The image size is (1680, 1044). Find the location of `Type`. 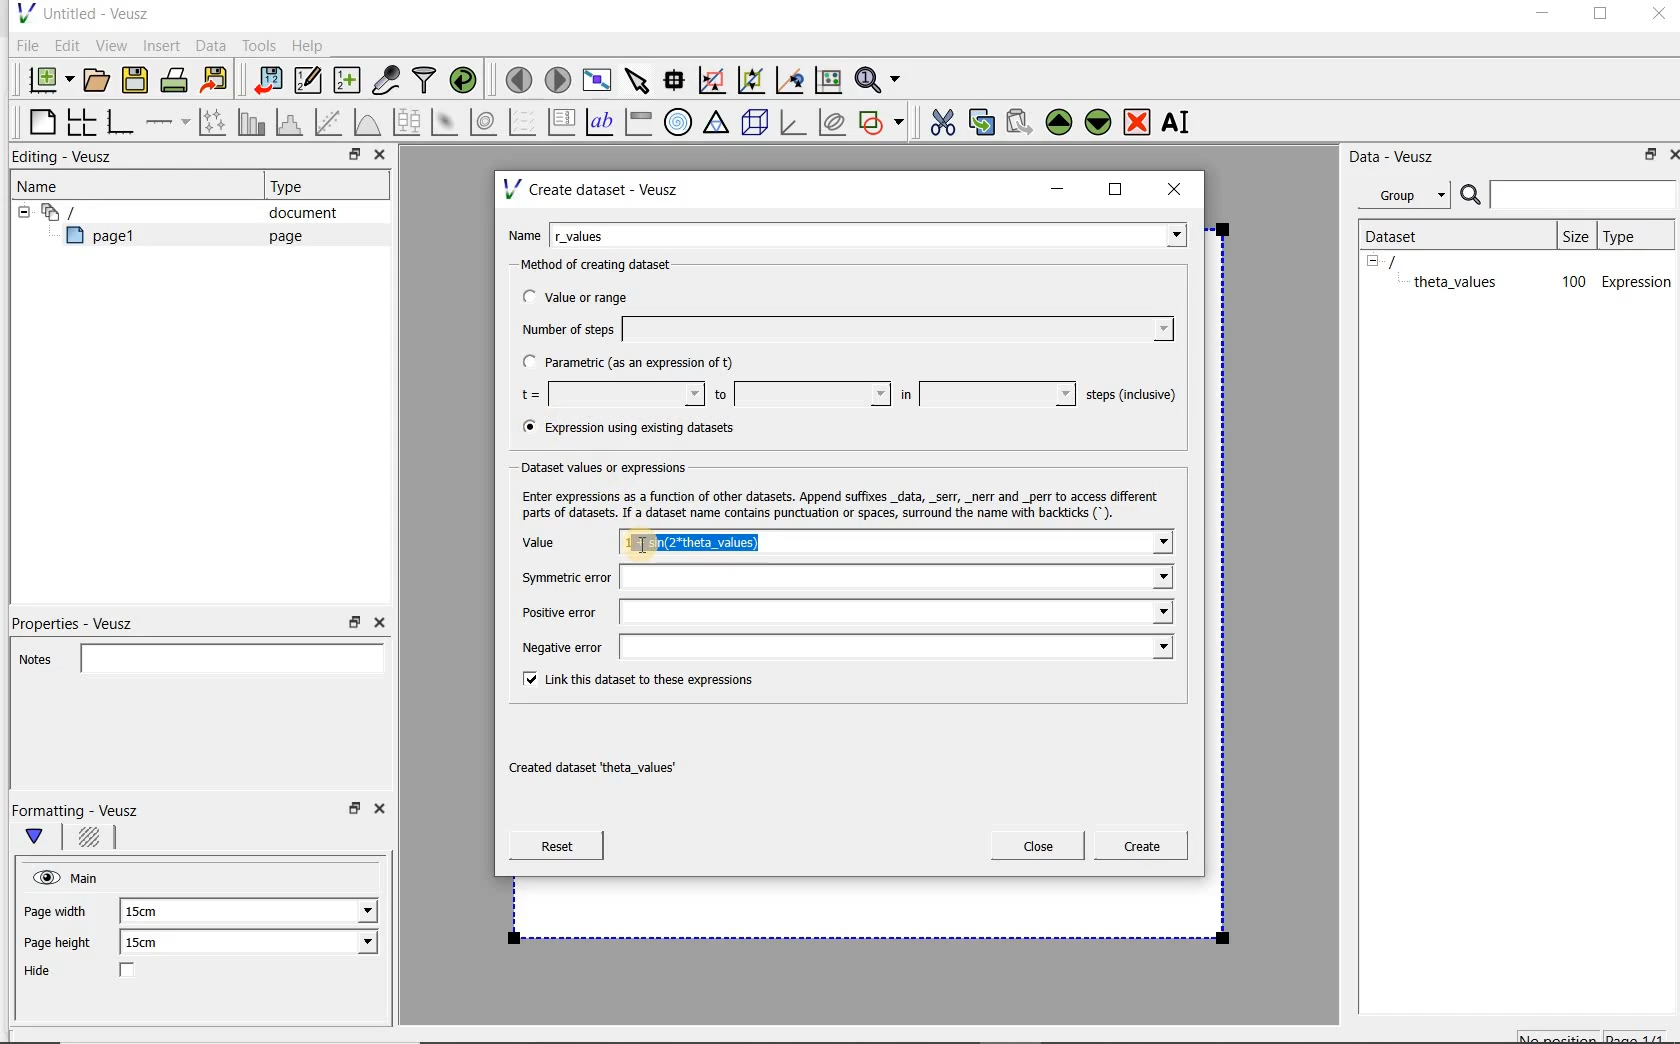

Type is located at coordinates (295, 186).